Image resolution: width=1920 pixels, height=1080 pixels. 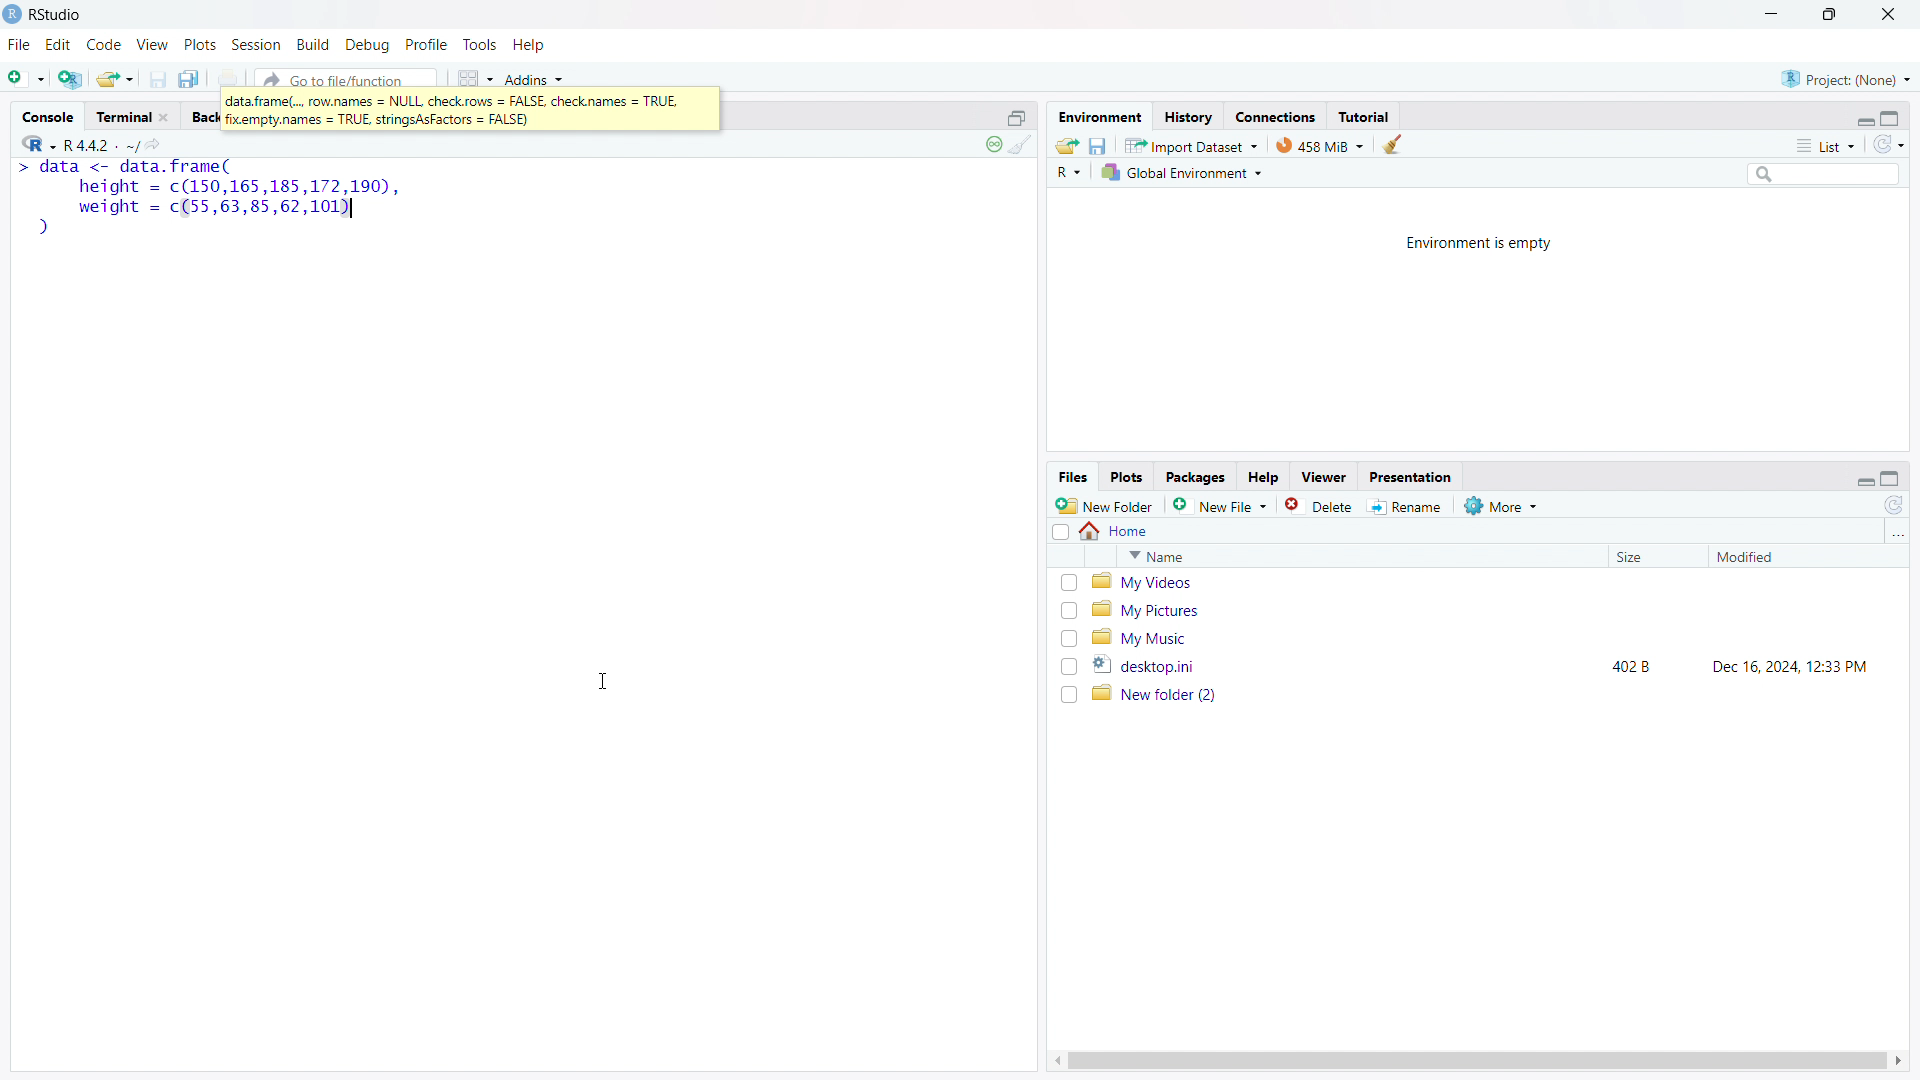 I want to click on ), so click(x=38, y=228).